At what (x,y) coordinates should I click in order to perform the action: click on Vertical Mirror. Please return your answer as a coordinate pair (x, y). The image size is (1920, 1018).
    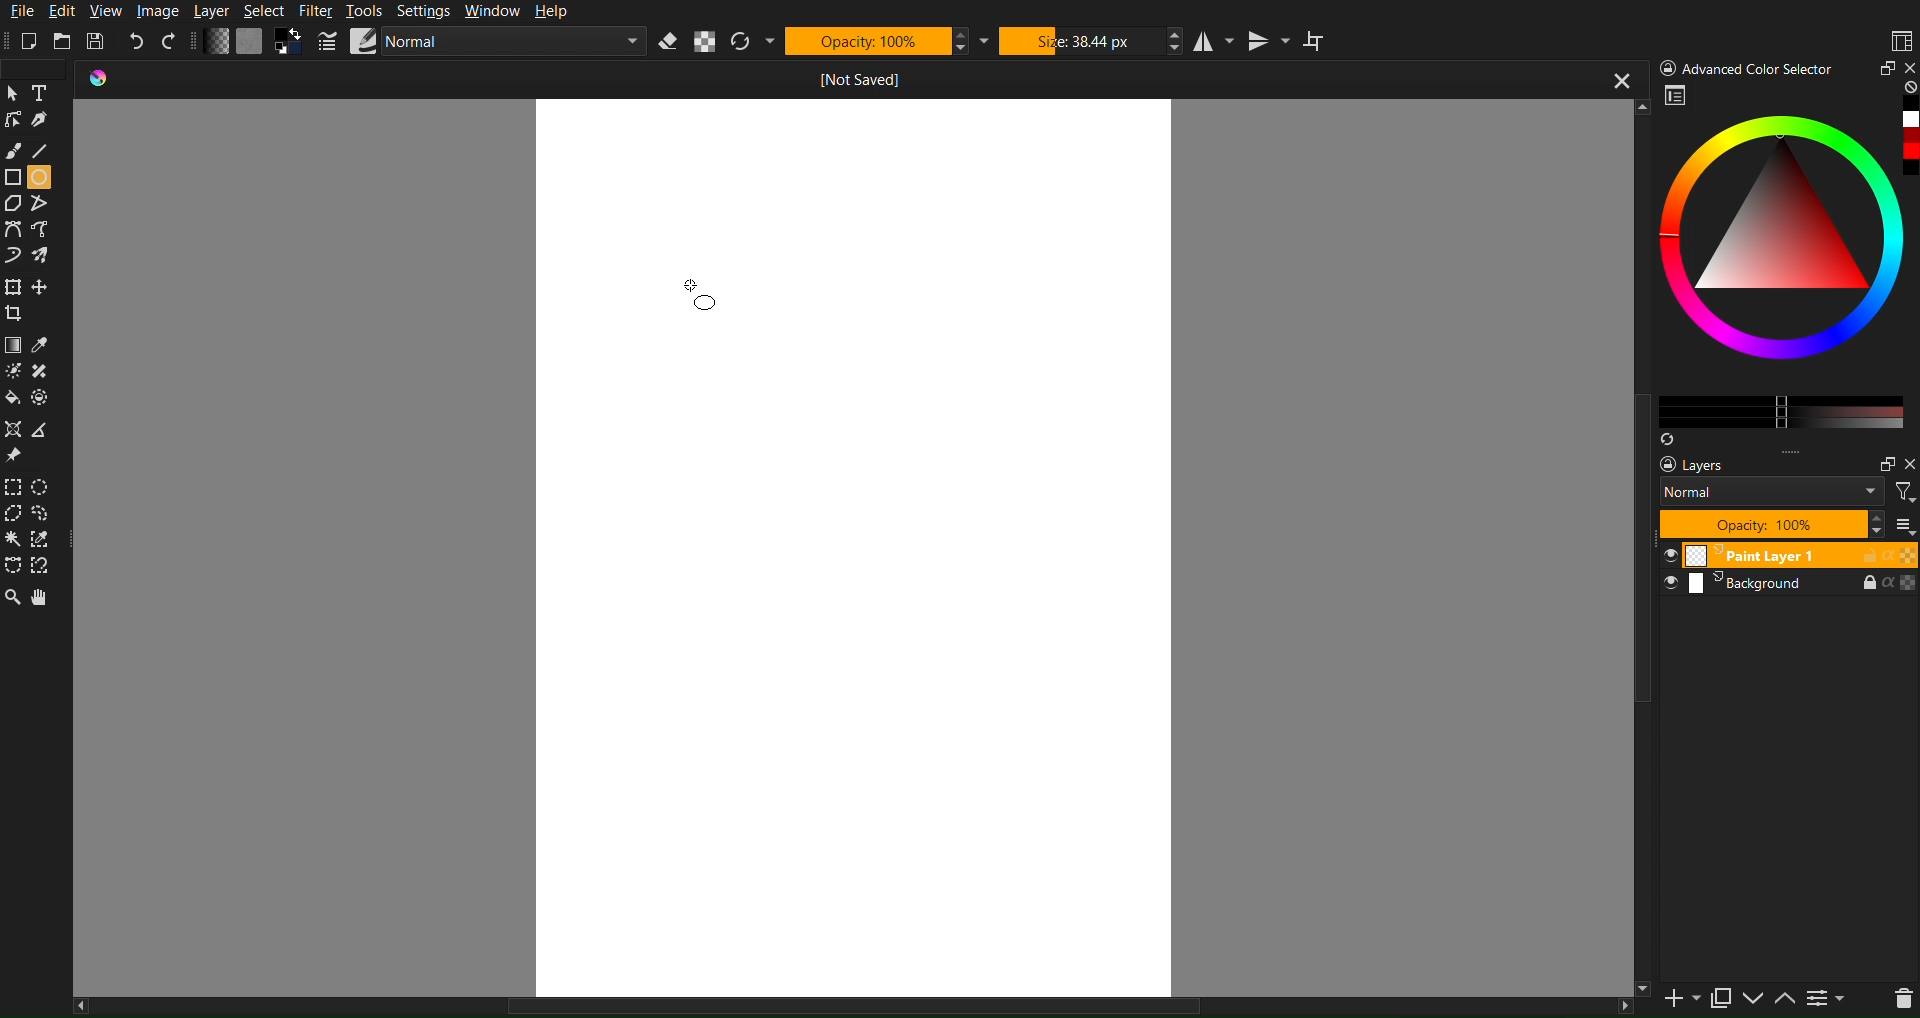
    Looking at the image, I should click on (1265, 40).